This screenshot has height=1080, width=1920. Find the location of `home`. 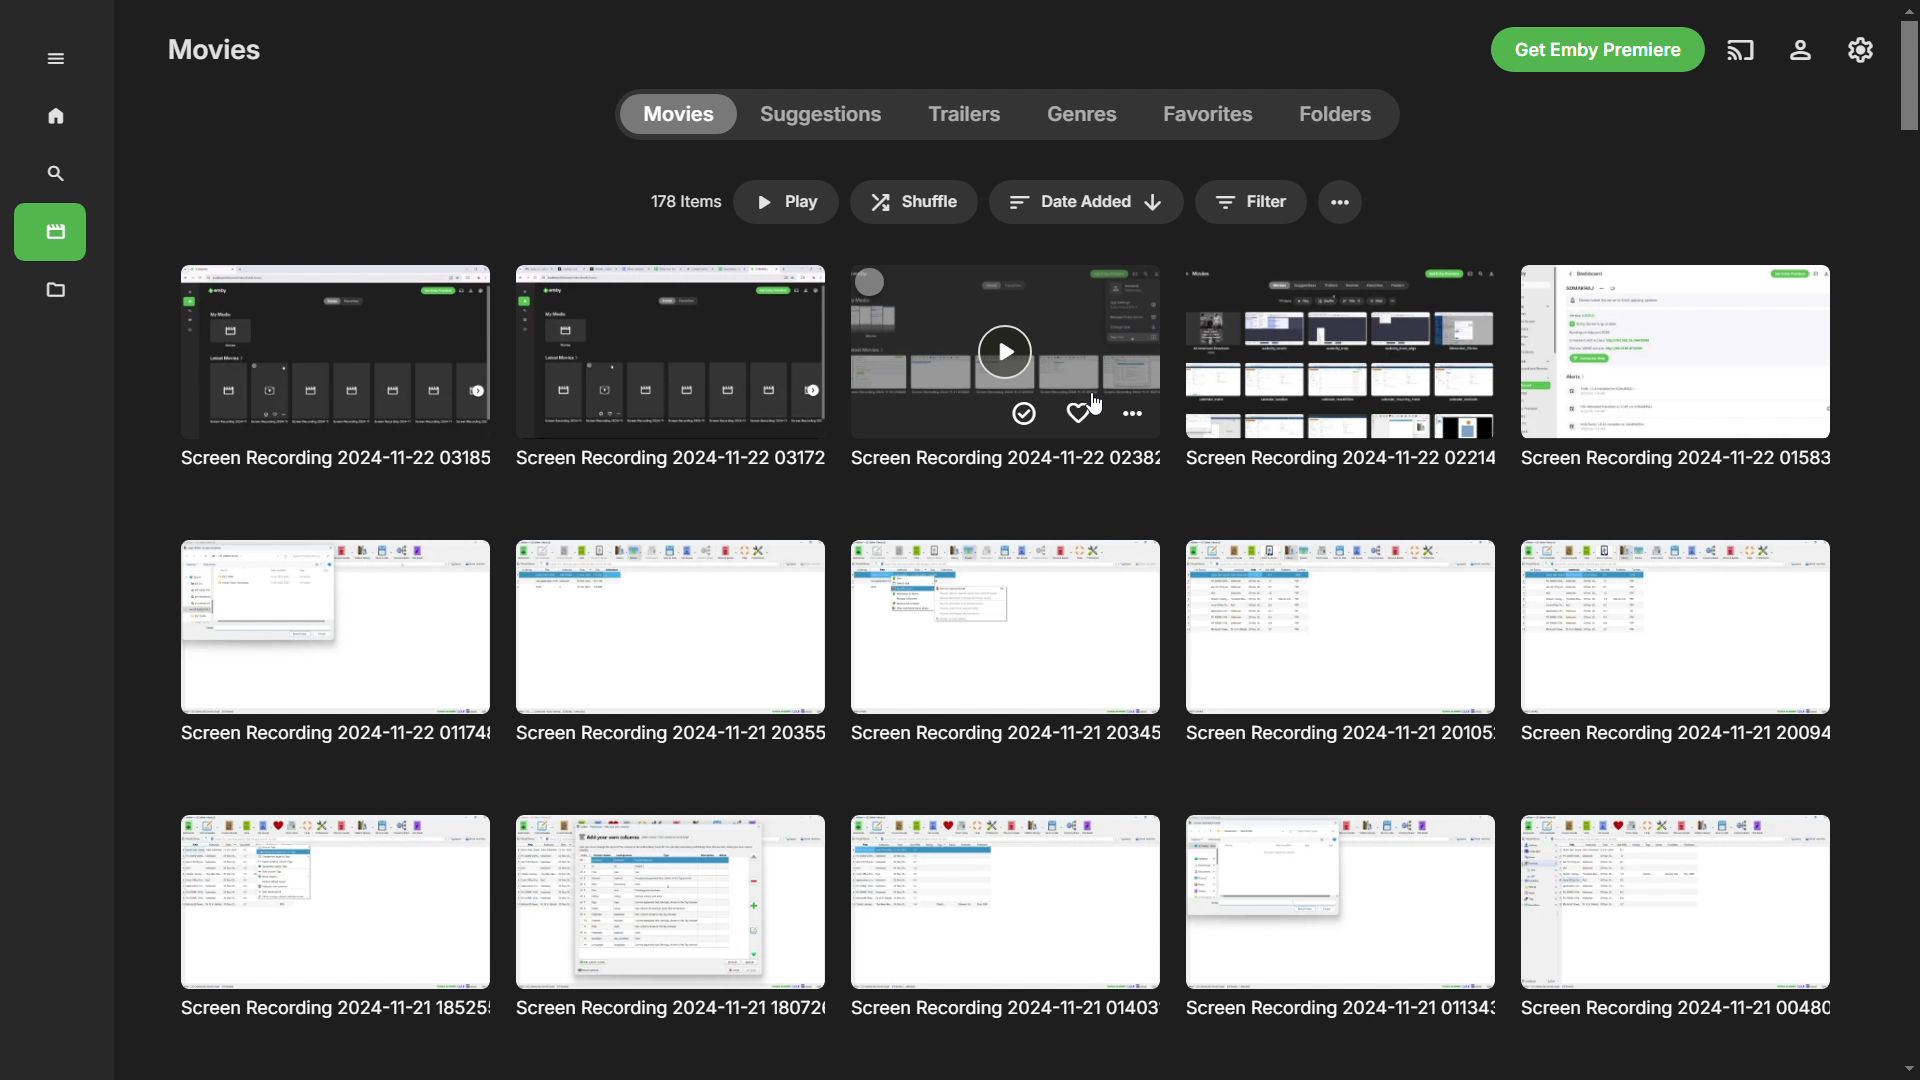

home is located at coordinates (51, 115).